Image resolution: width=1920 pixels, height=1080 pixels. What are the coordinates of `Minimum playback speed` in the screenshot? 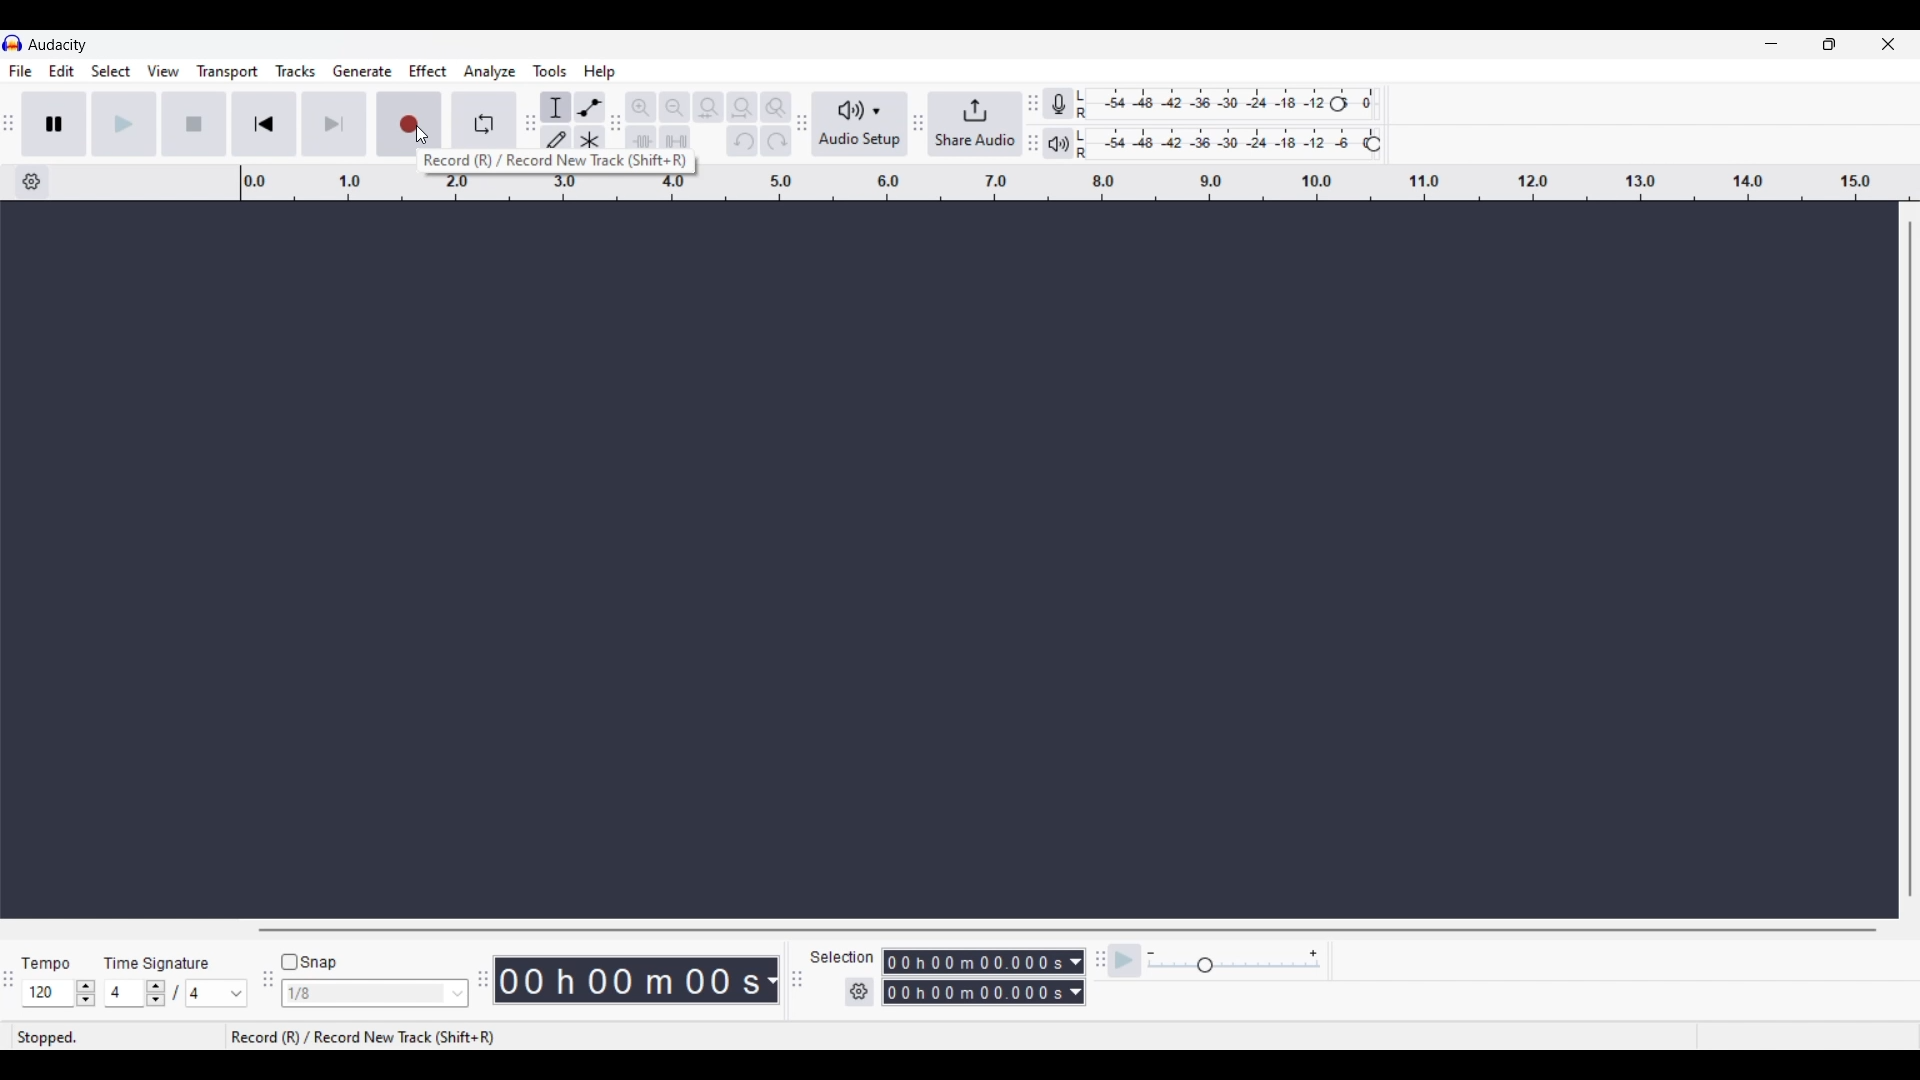 It's located at (1151, 954).